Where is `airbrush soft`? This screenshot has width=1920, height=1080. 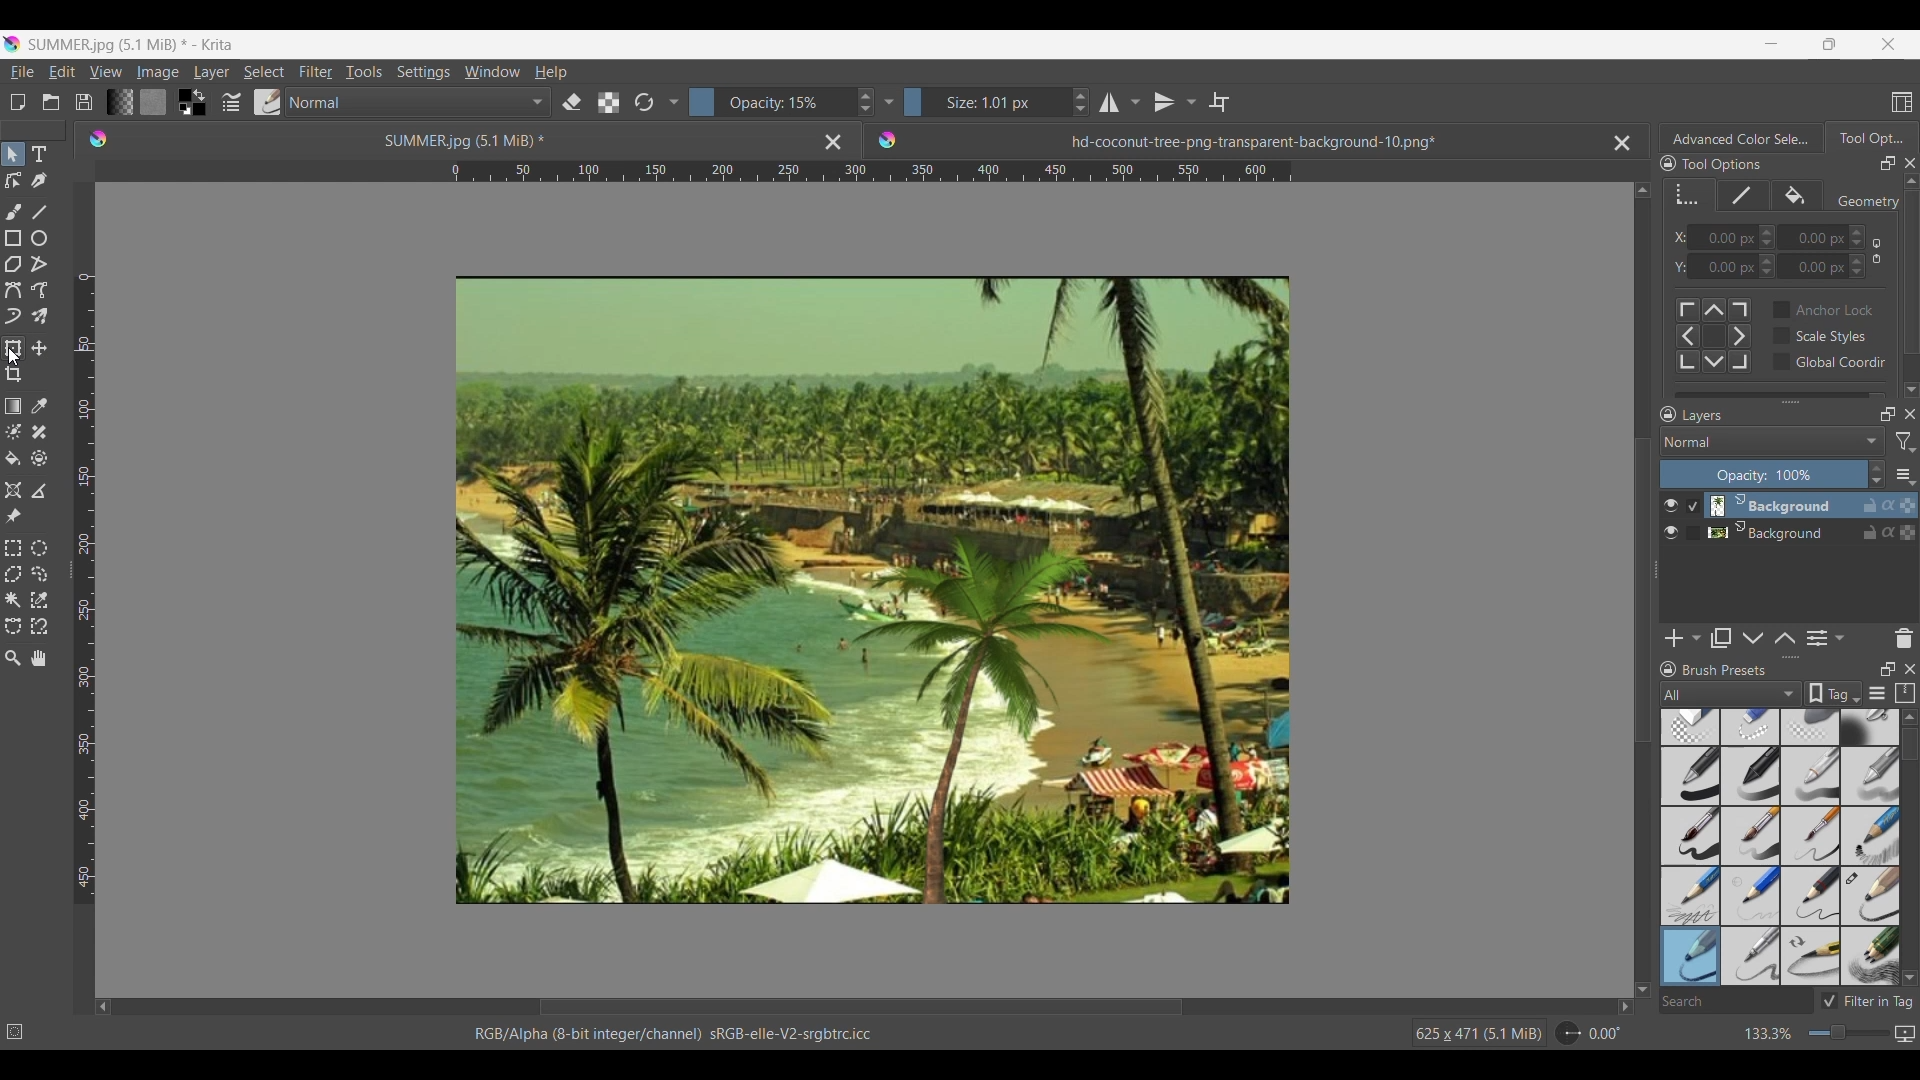 airbrush soft is located at coordinates (1870, 727).